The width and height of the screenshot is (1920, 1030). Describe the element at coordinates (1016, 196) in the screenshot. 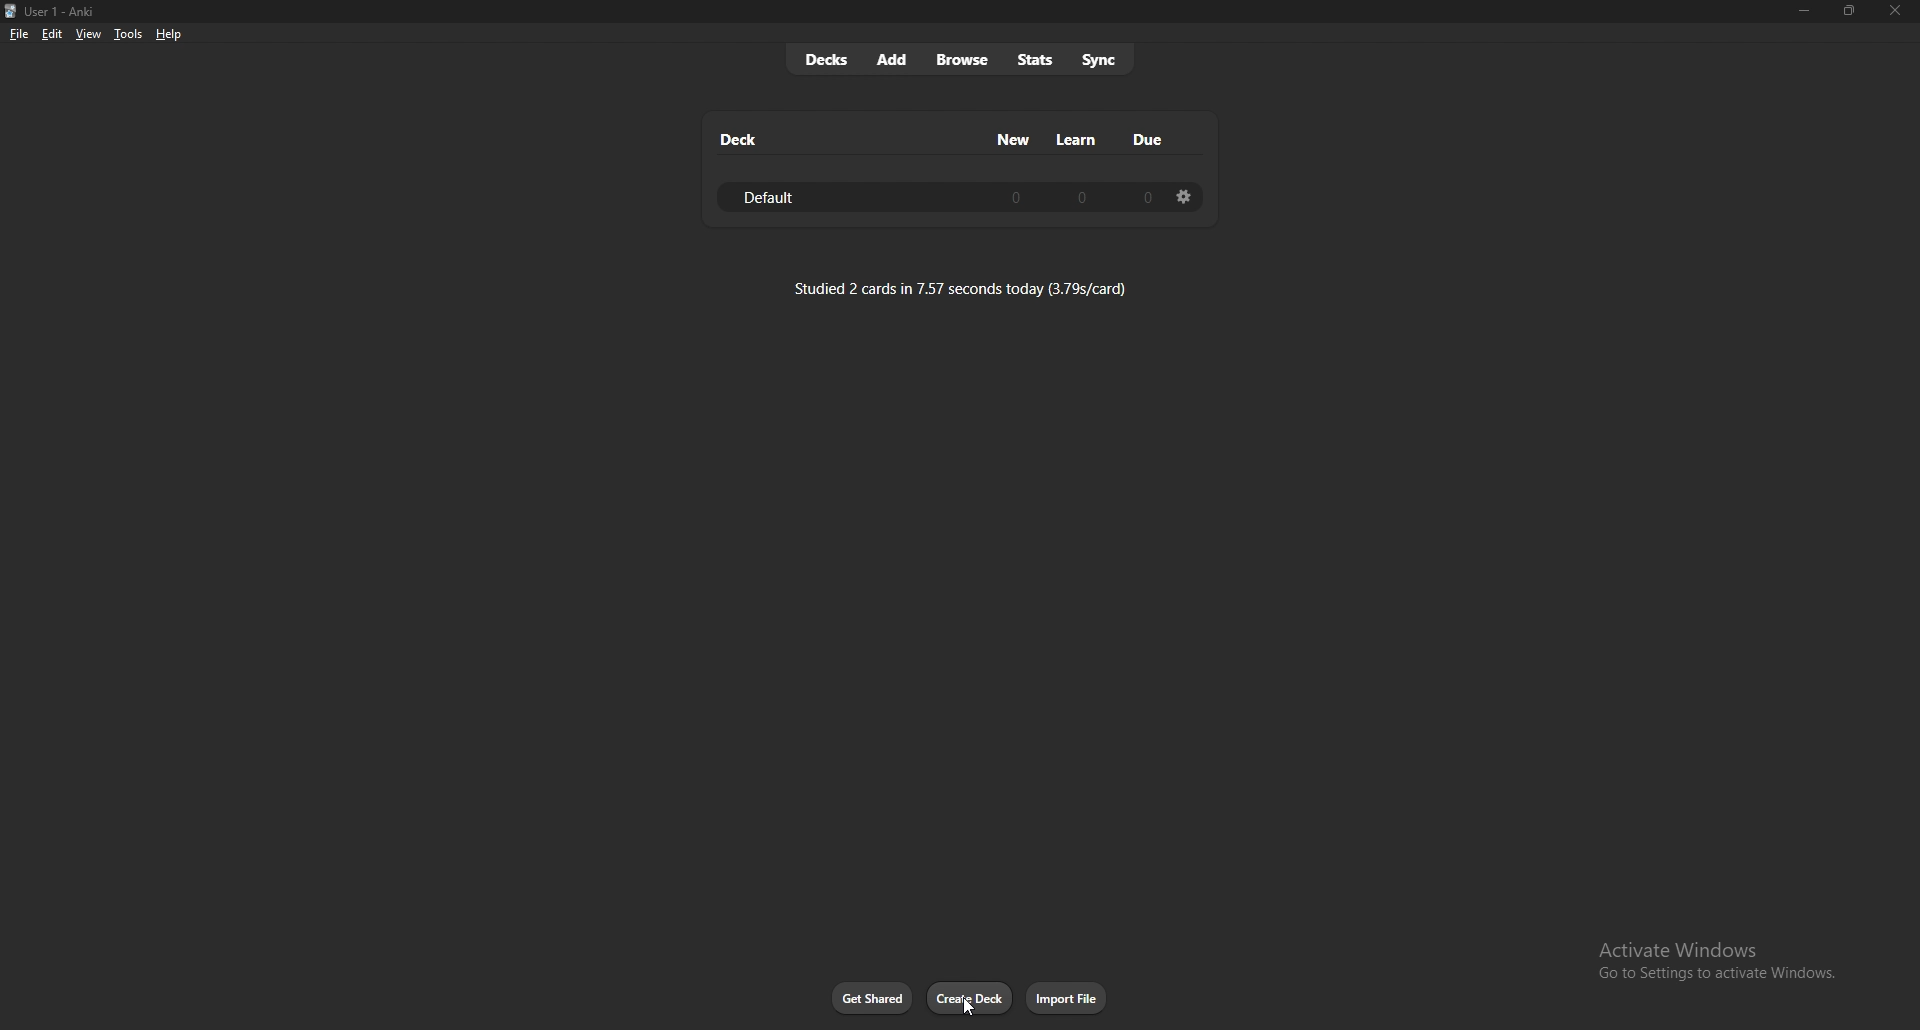

I see `0` at that location.